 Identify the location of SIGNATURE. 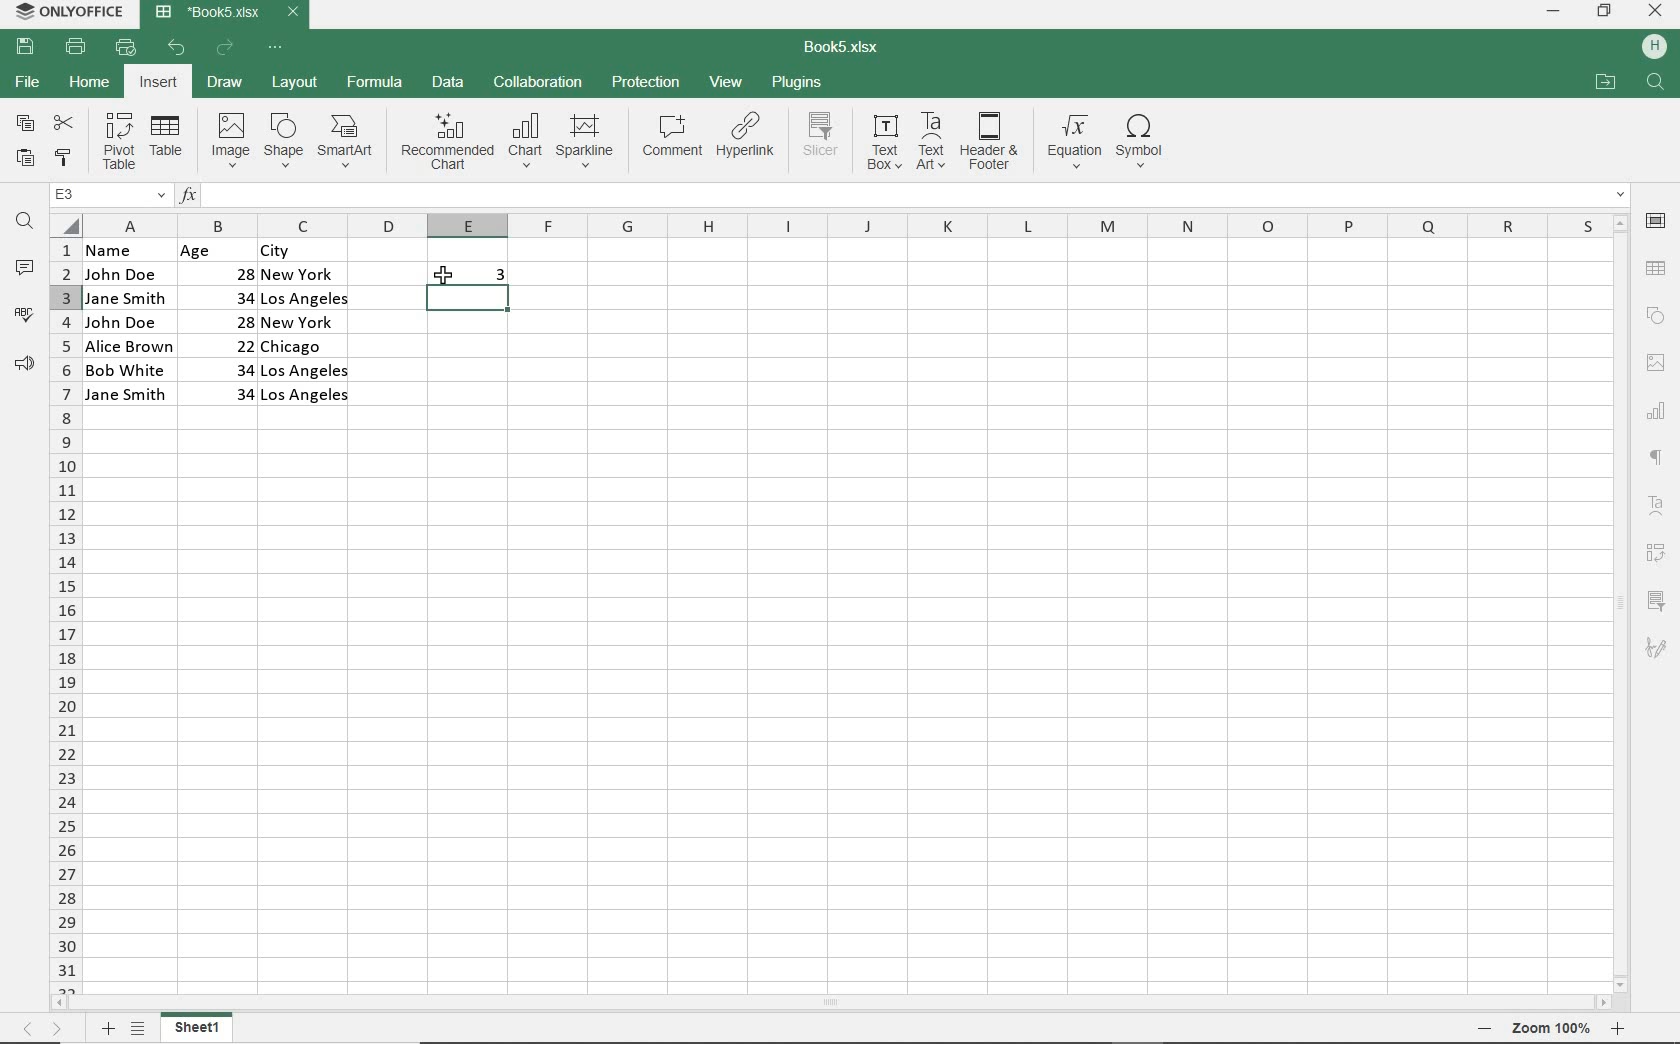
(1656, 654).